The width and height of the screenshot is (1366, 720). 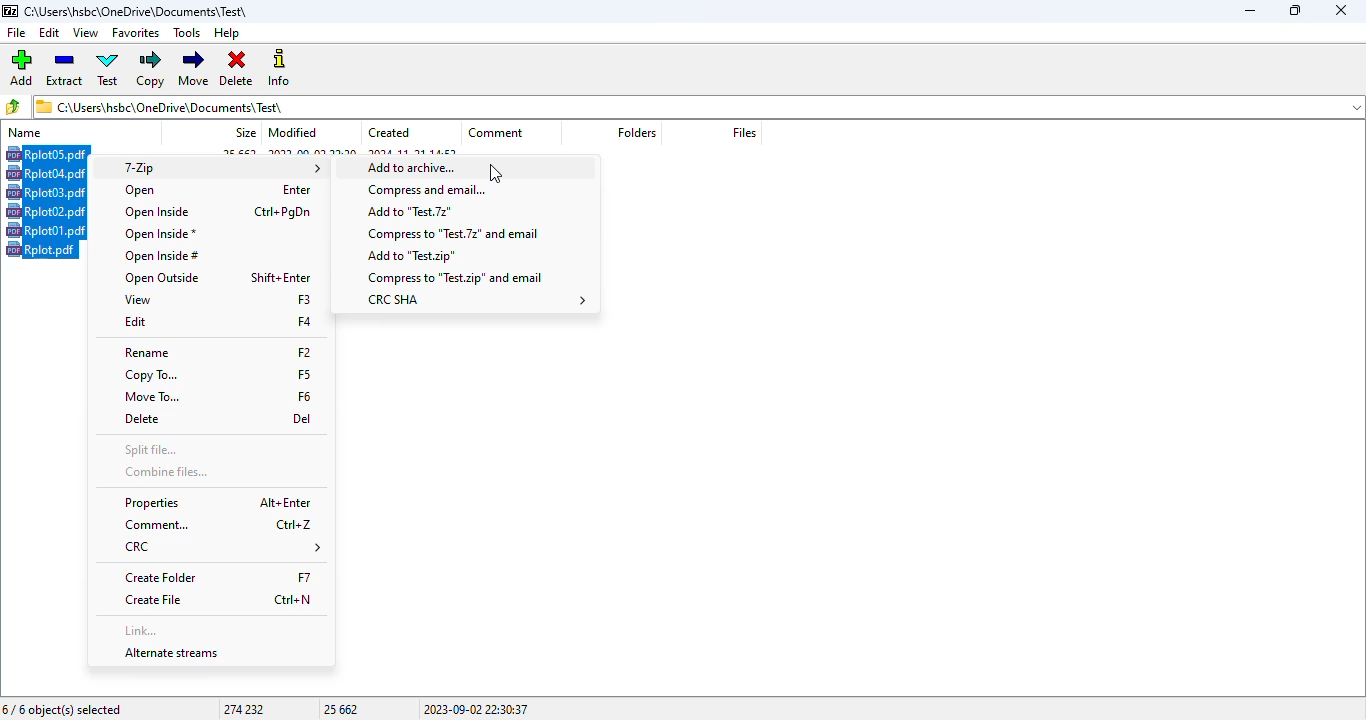 I want to click on add, so click(x=22, y=67).